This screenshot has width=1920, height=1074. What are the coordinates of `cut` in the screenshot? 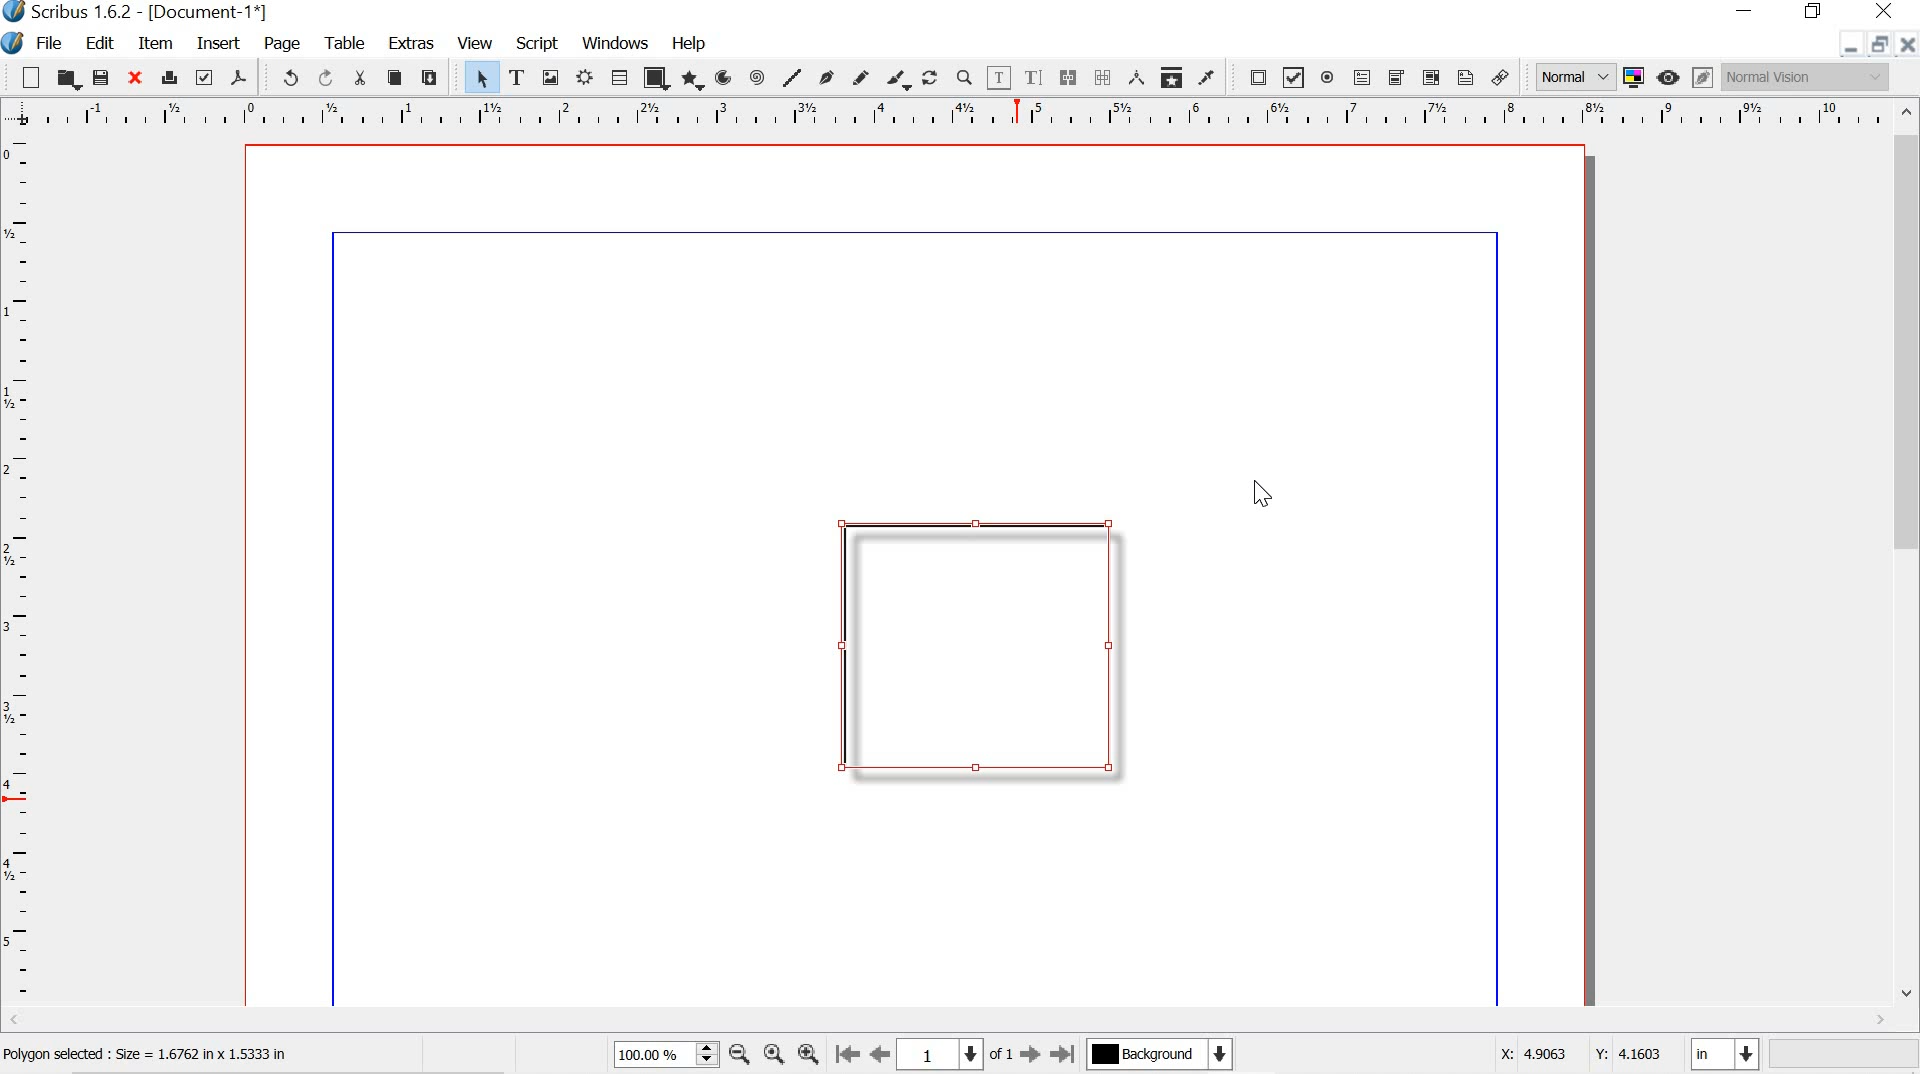 It's located at (360, 78).